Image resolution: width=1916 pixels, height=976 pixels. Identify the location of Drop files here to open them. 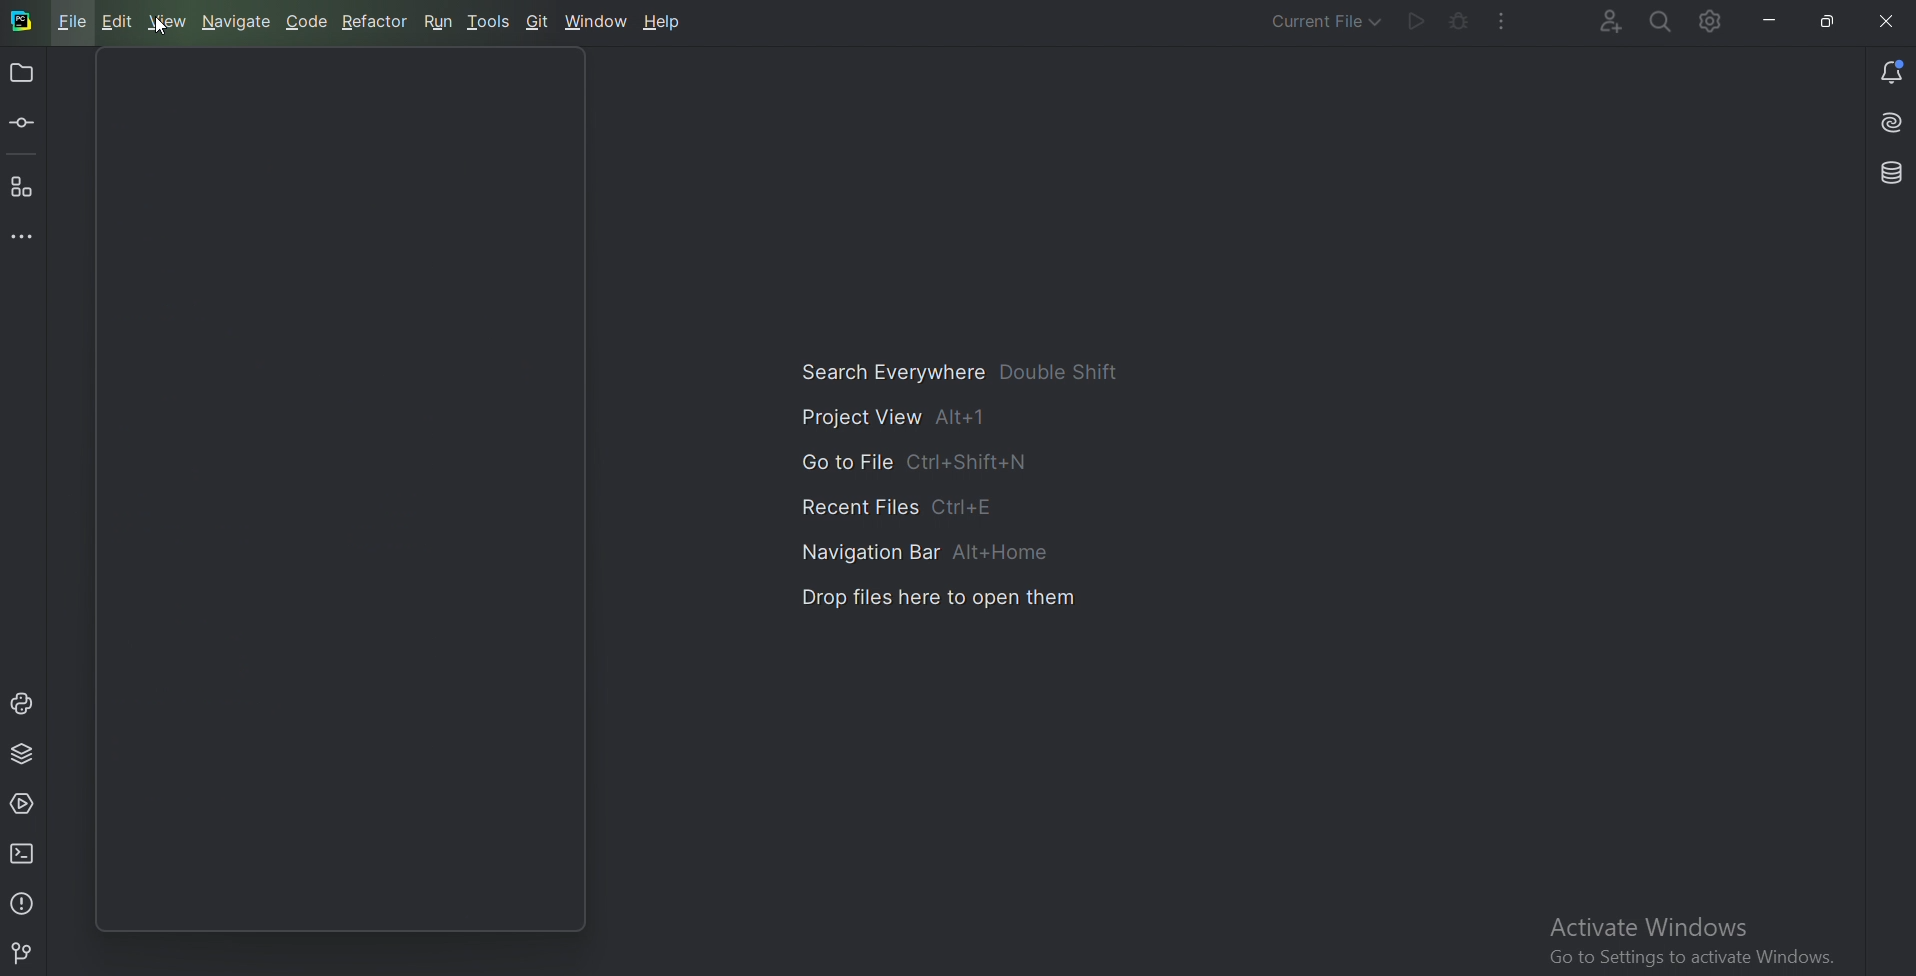
(938, 602).